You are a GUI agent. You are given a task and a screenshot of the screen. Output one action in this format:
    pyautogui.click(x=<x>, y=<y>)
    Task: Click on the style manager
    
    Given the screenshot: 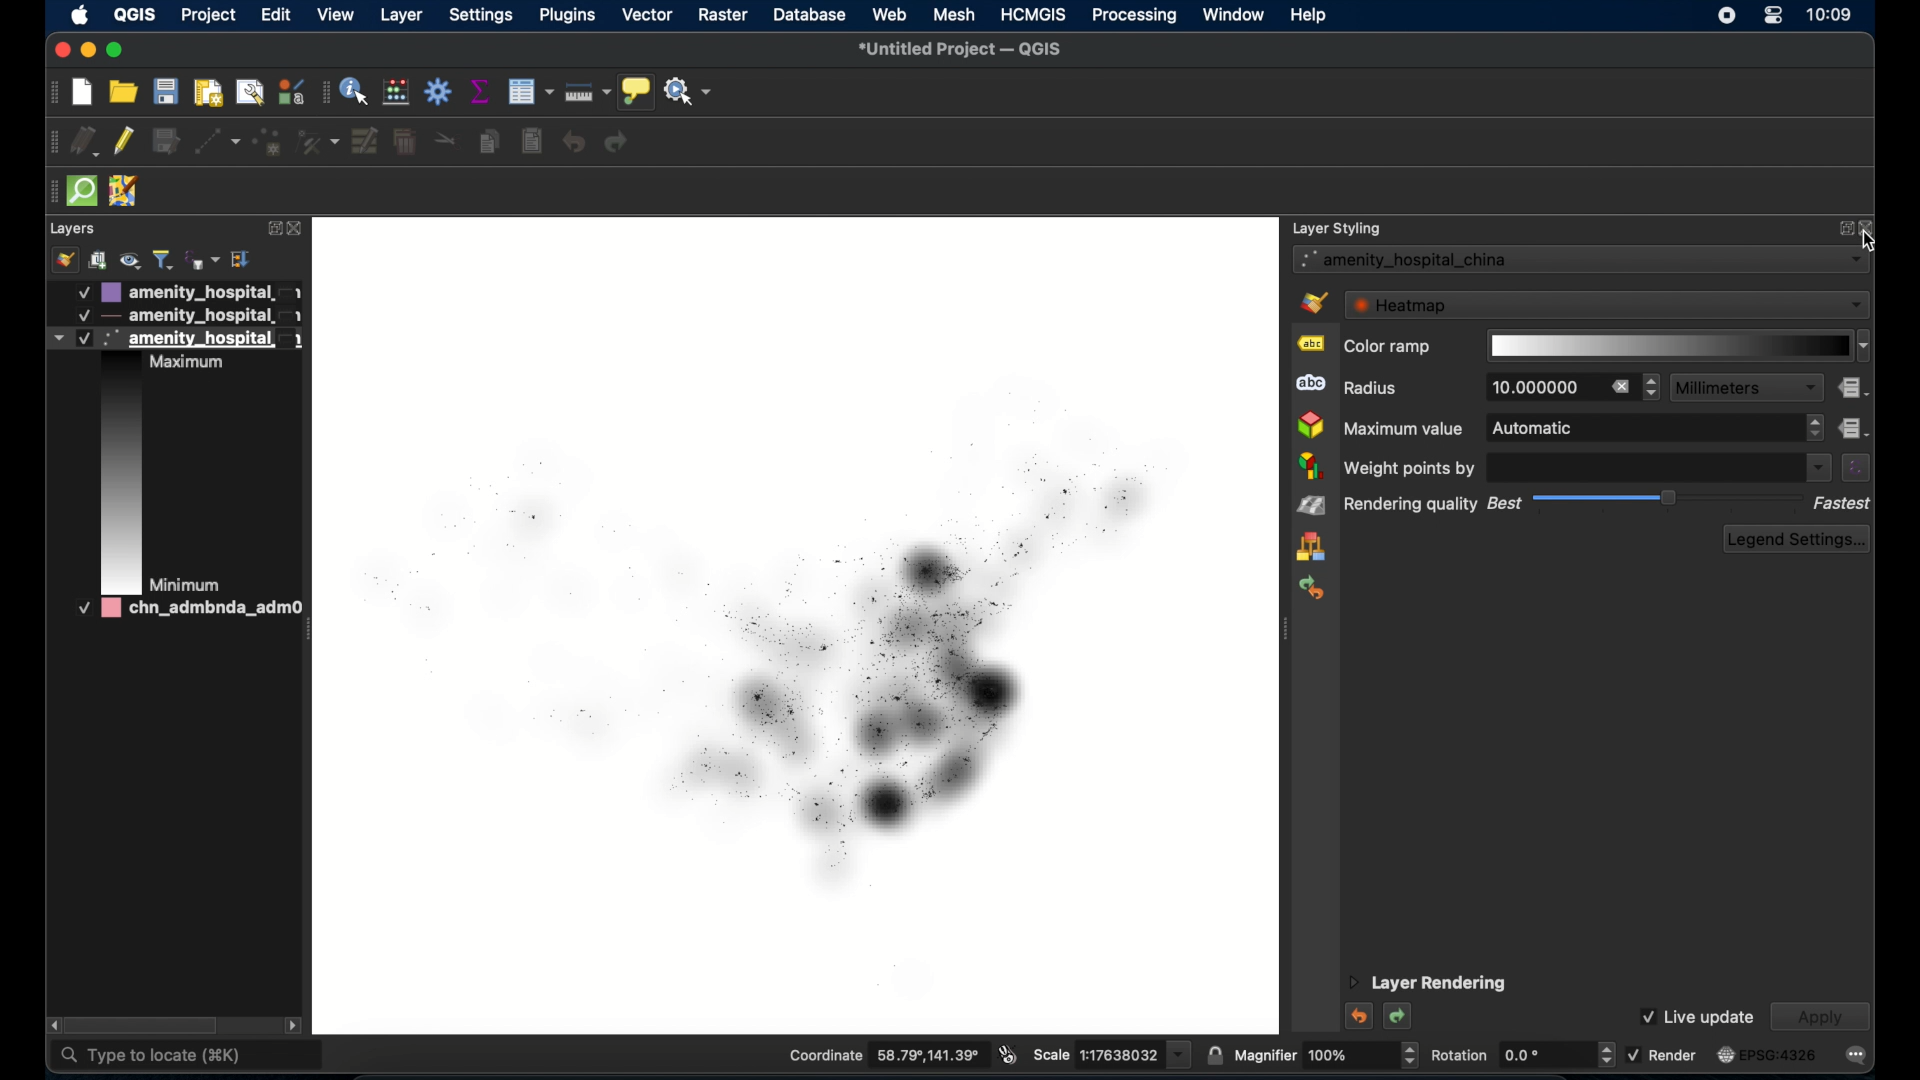 What is the action you would take?
    pyautogui.click(x=1309, y=547)
    